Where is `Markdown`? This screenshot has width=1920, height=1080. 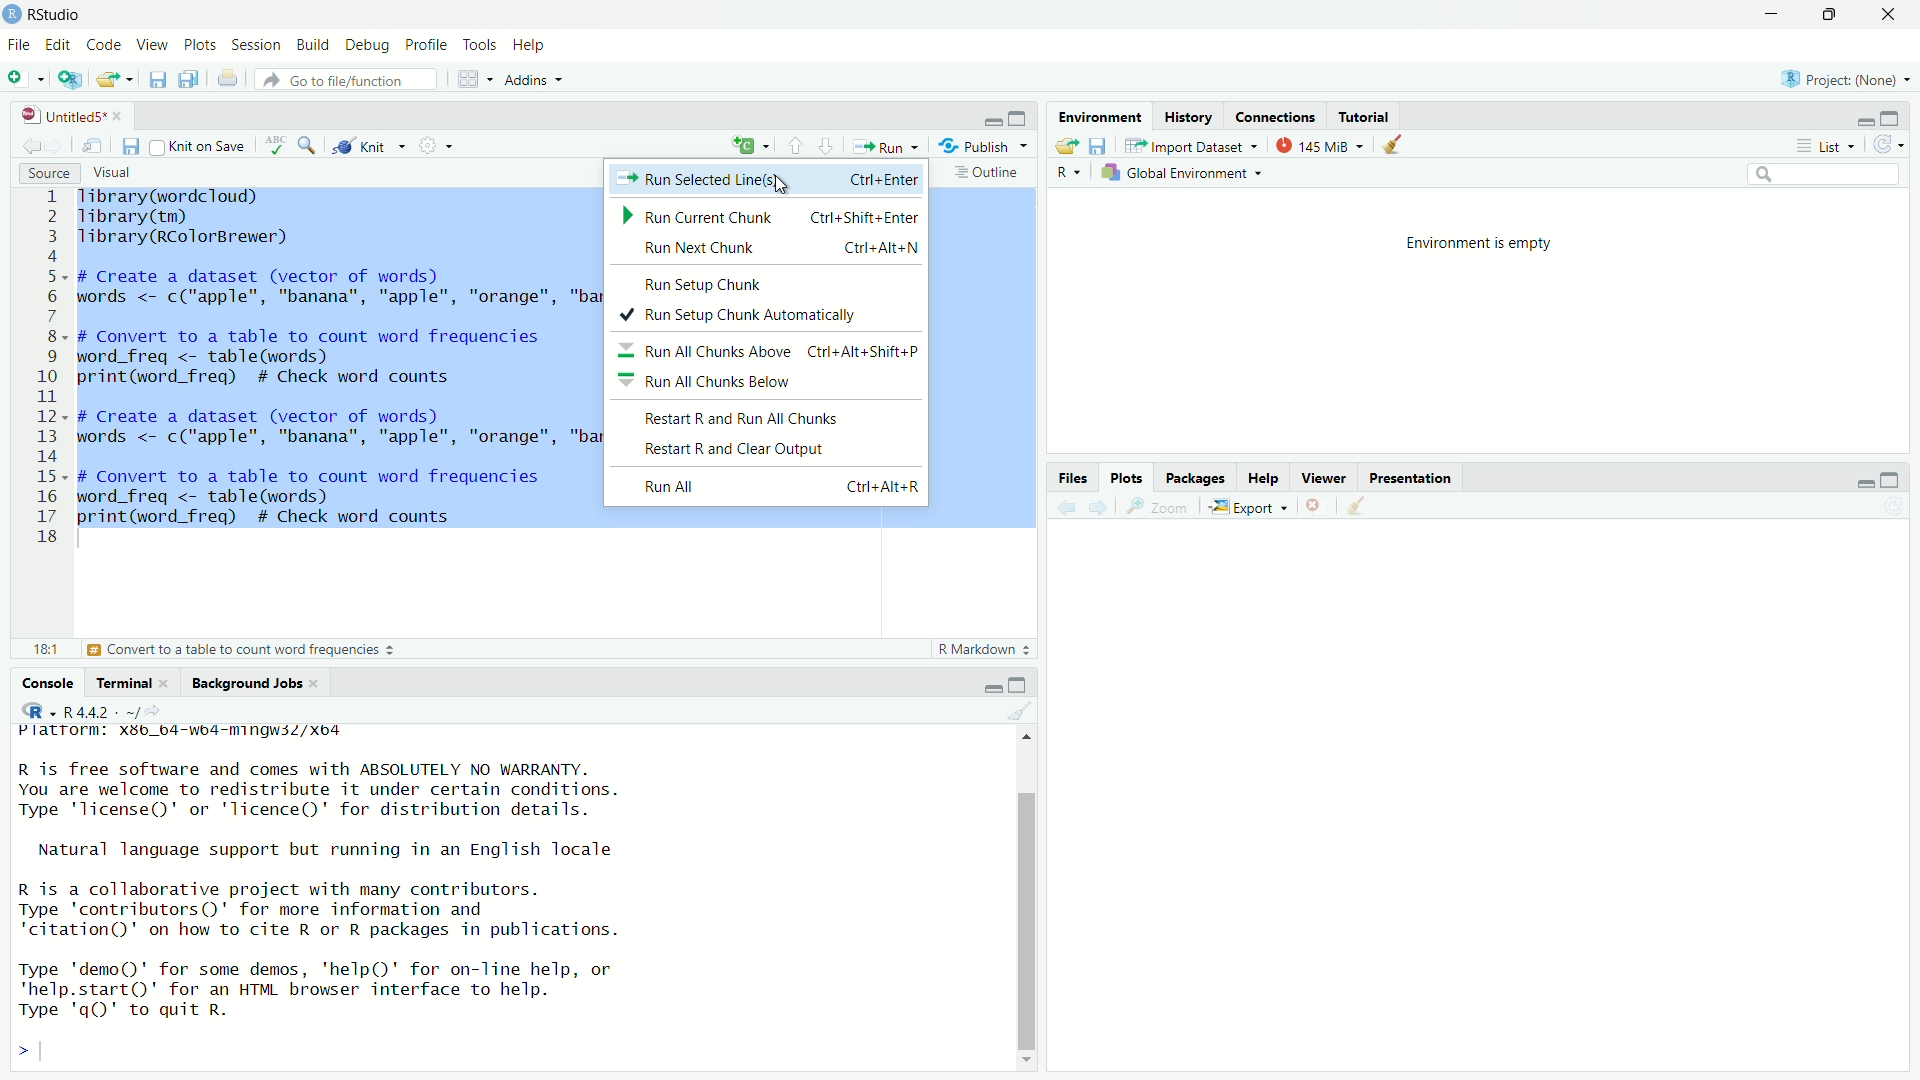 Markdown is located at coordinates (980, 650).